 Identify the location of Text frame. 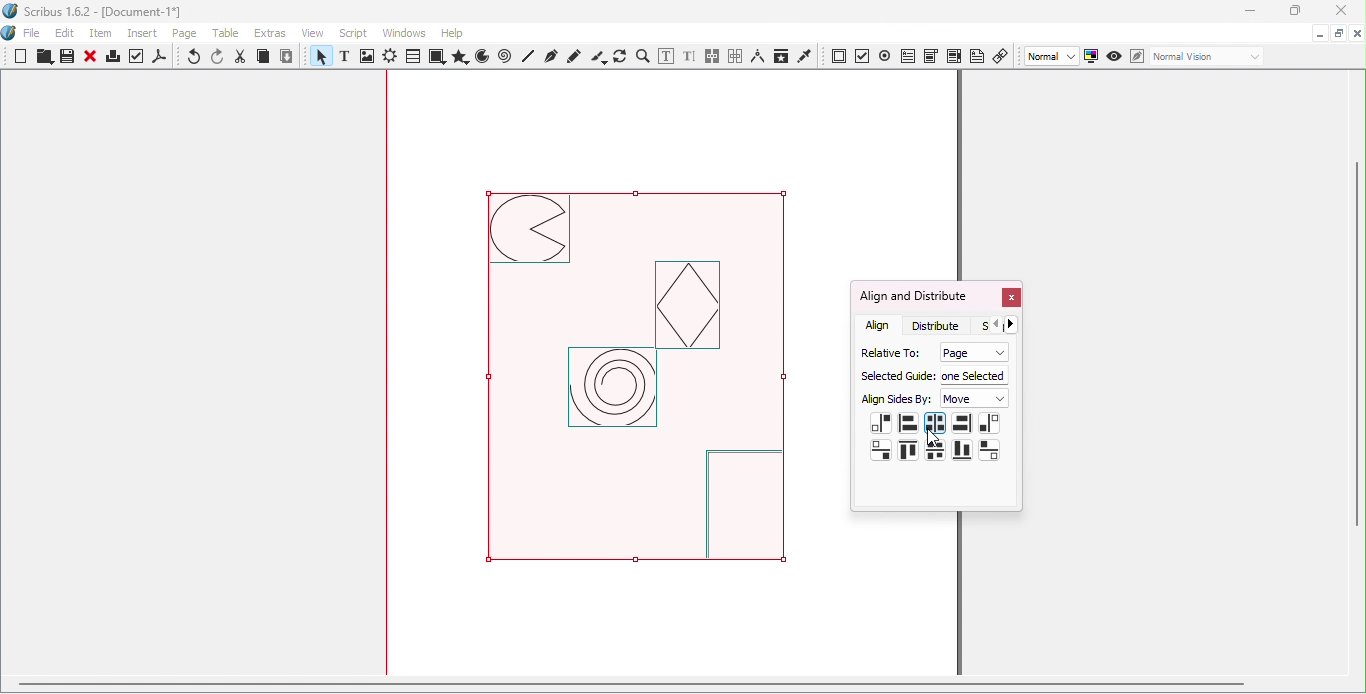
(348, 58).